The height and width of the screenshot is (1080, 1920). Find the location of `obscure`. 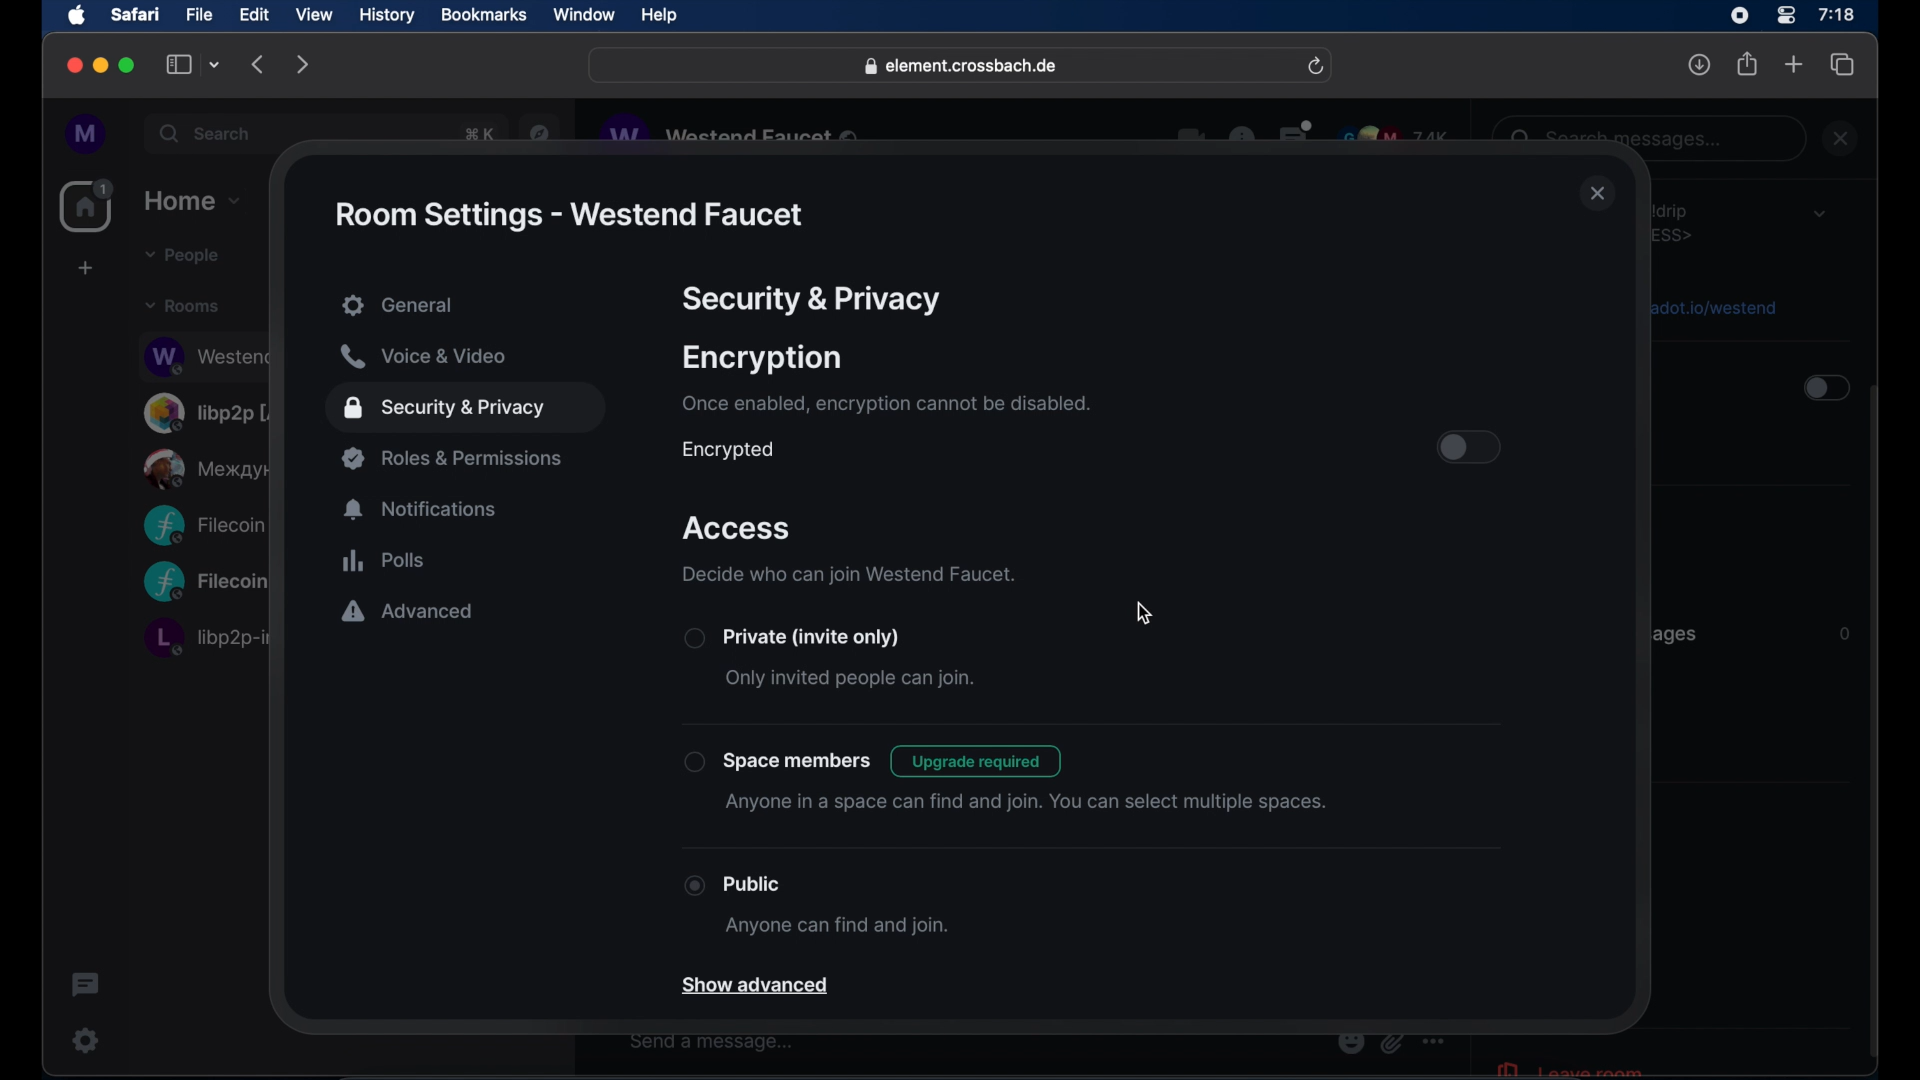

obscure is located at coordinates (1678, 222).